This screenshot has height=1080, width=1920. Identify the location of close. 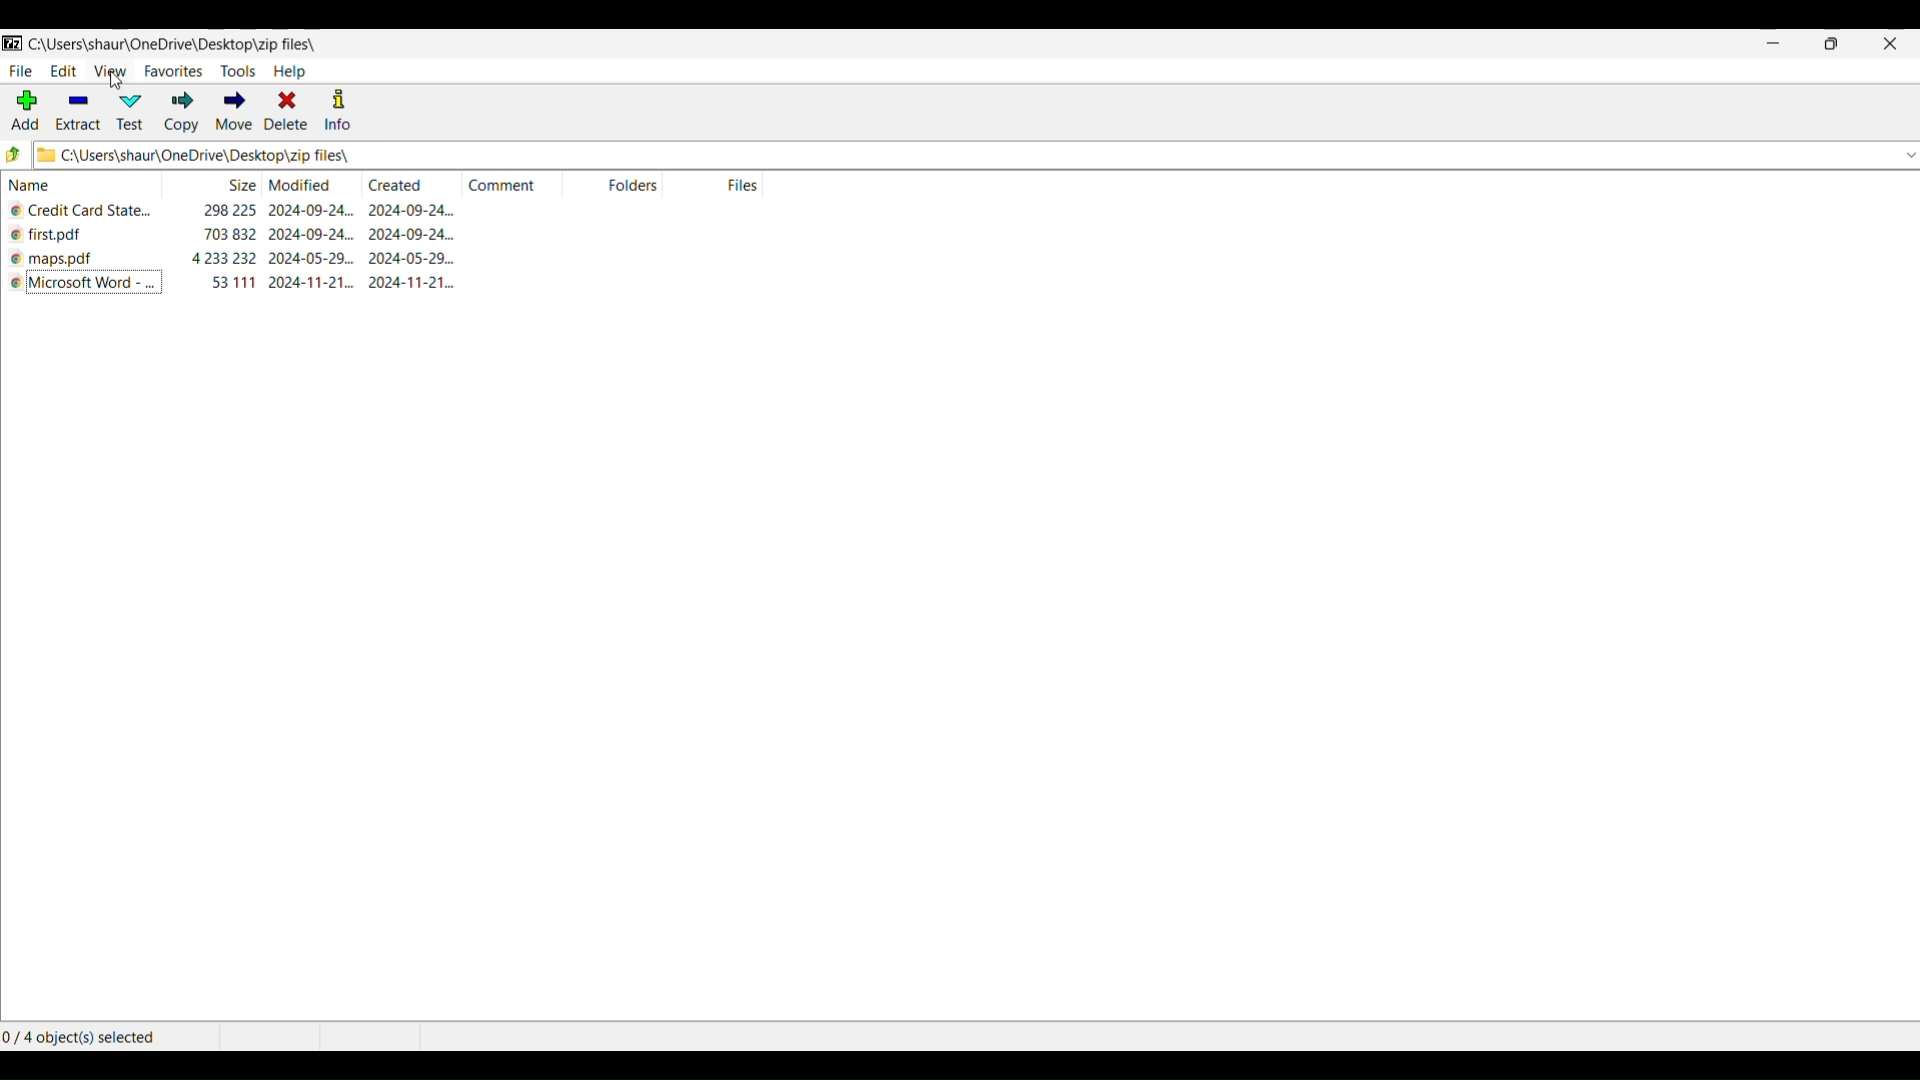
(1888, 44).